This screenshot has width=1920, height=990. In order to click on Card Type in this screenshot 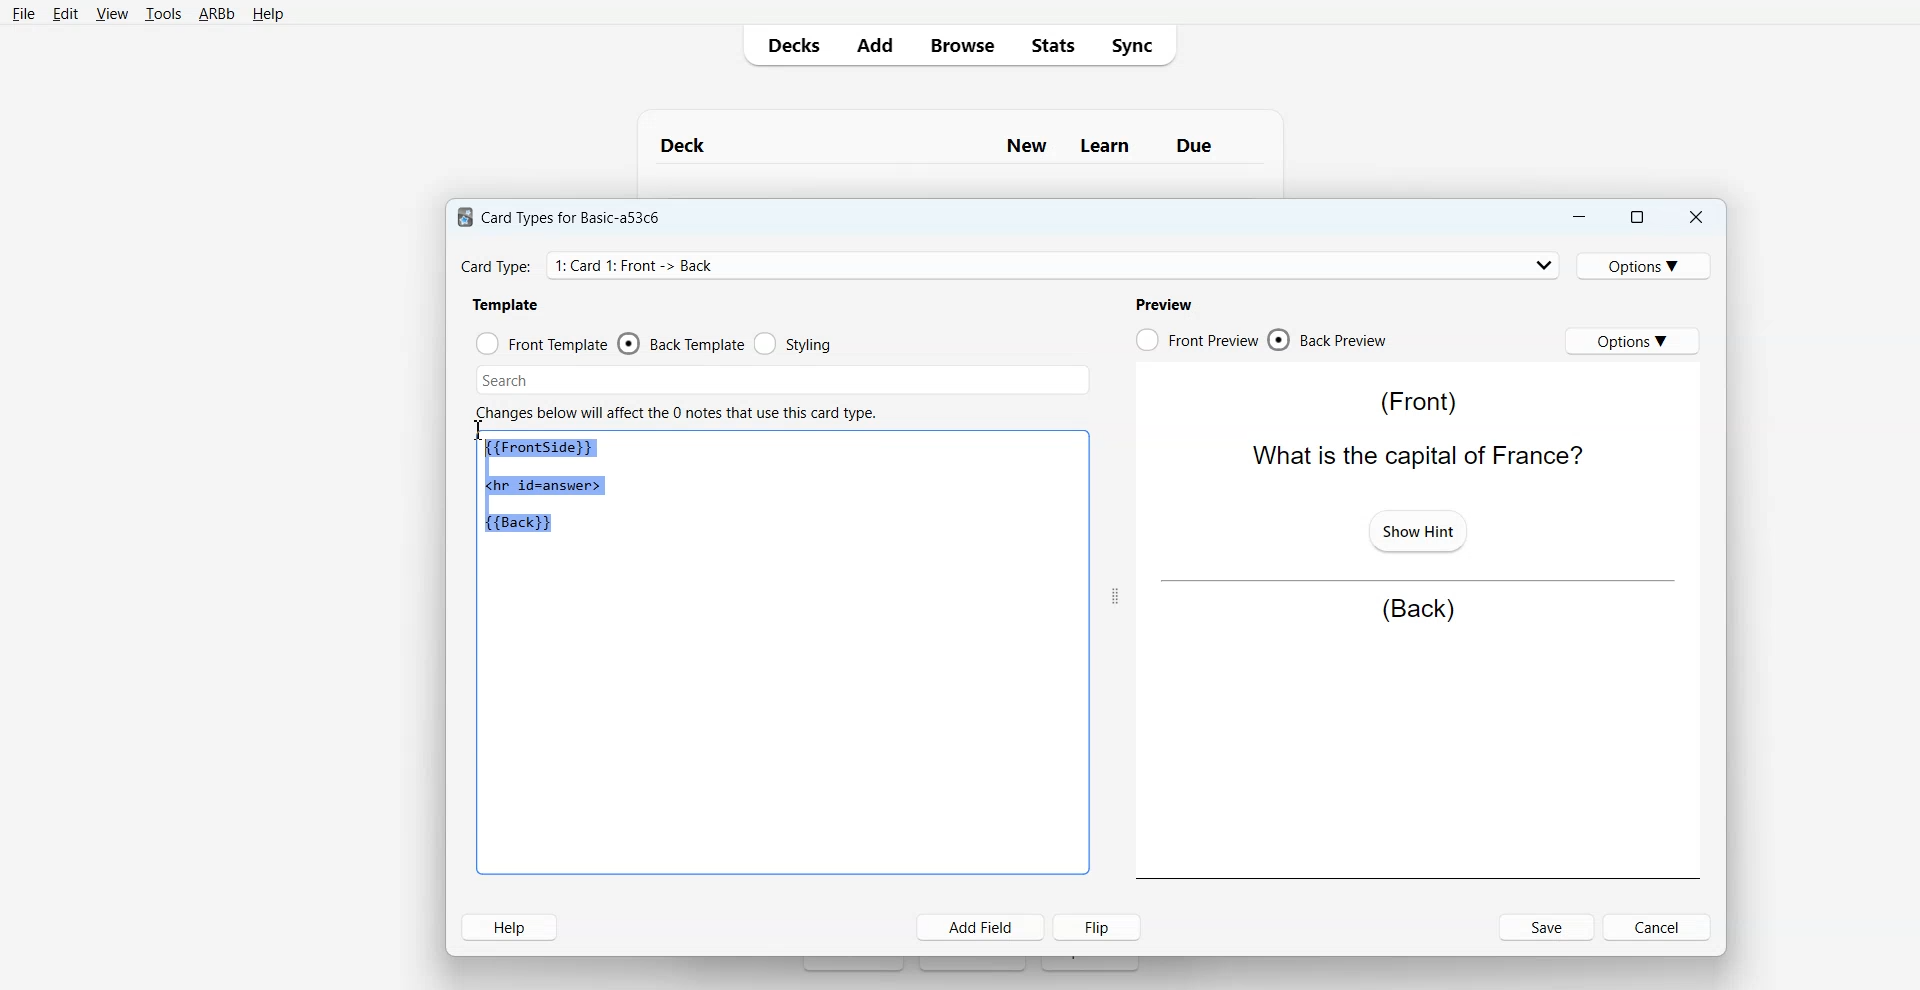, I will do `click(1011, 265)`.